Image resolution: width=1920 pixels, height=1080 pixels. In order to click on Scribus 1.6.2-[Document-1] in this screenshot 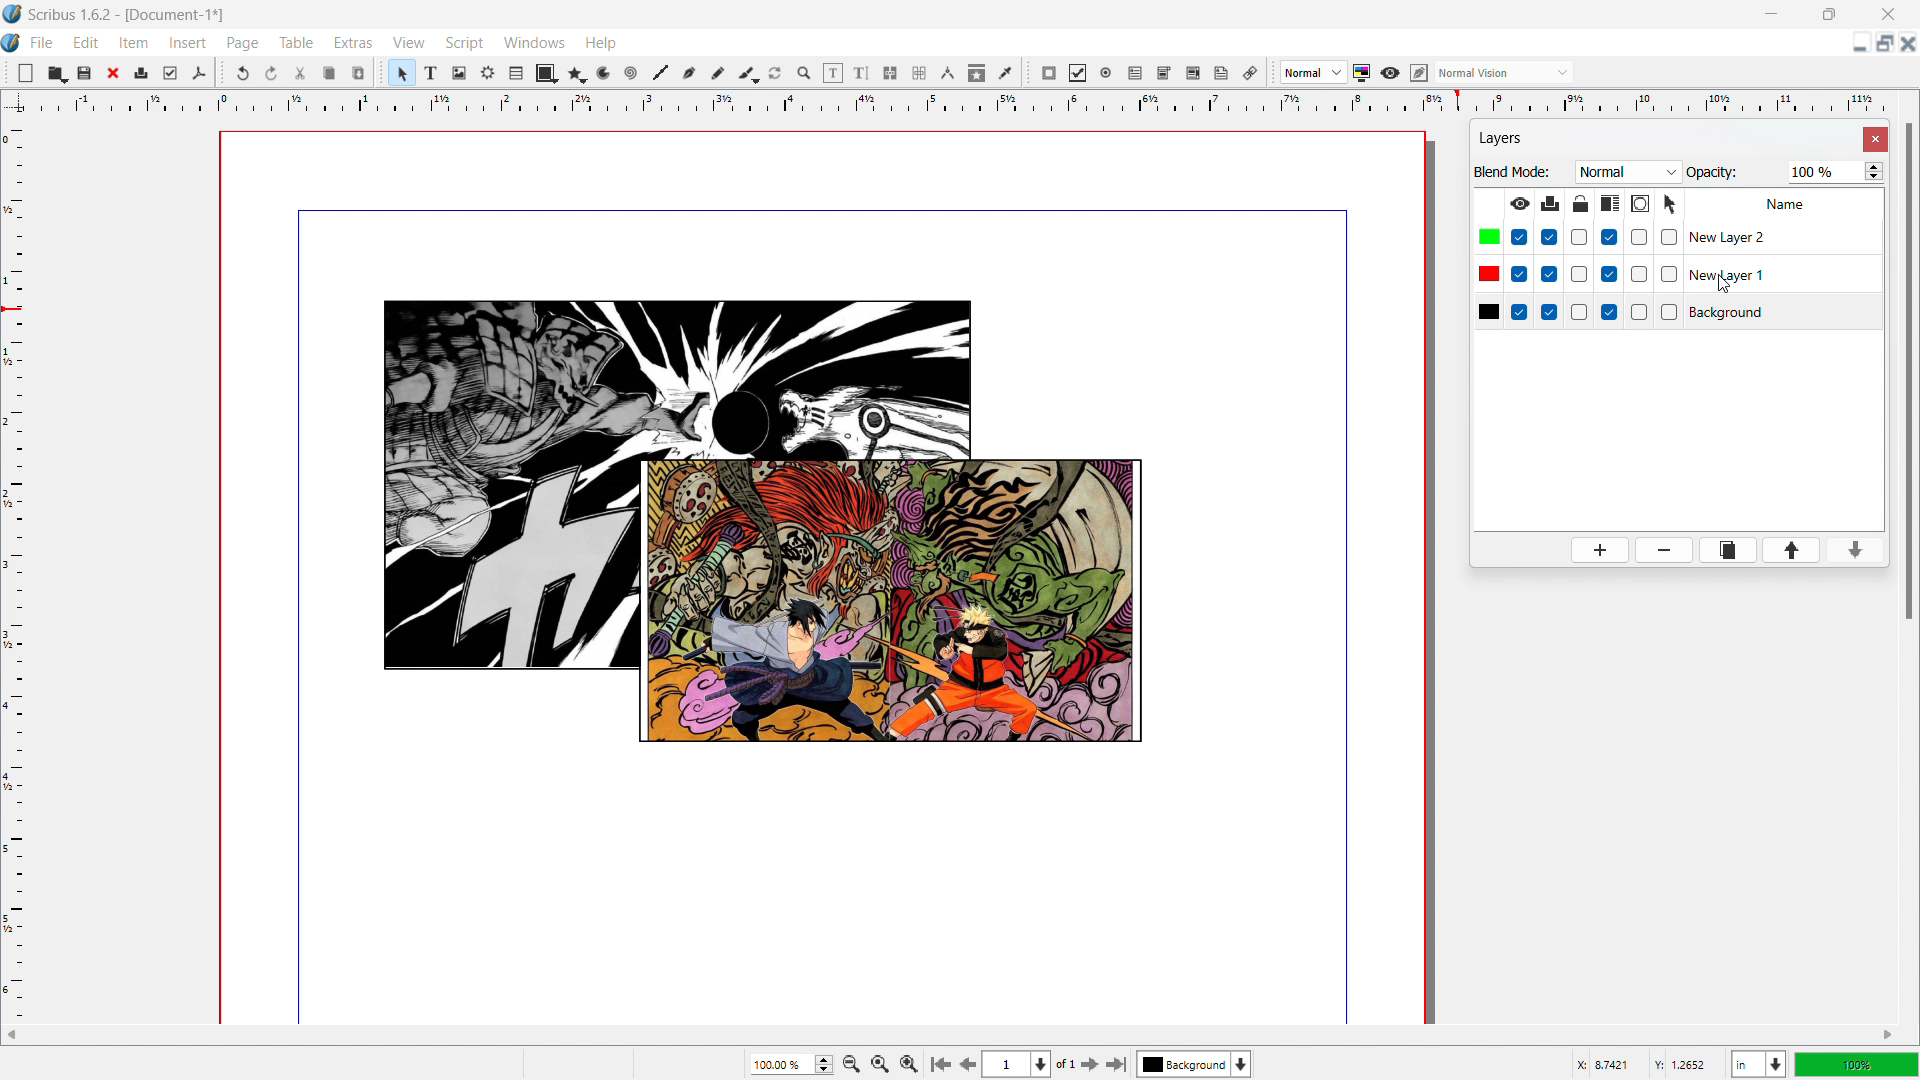, I will do `click(134, 13)`.